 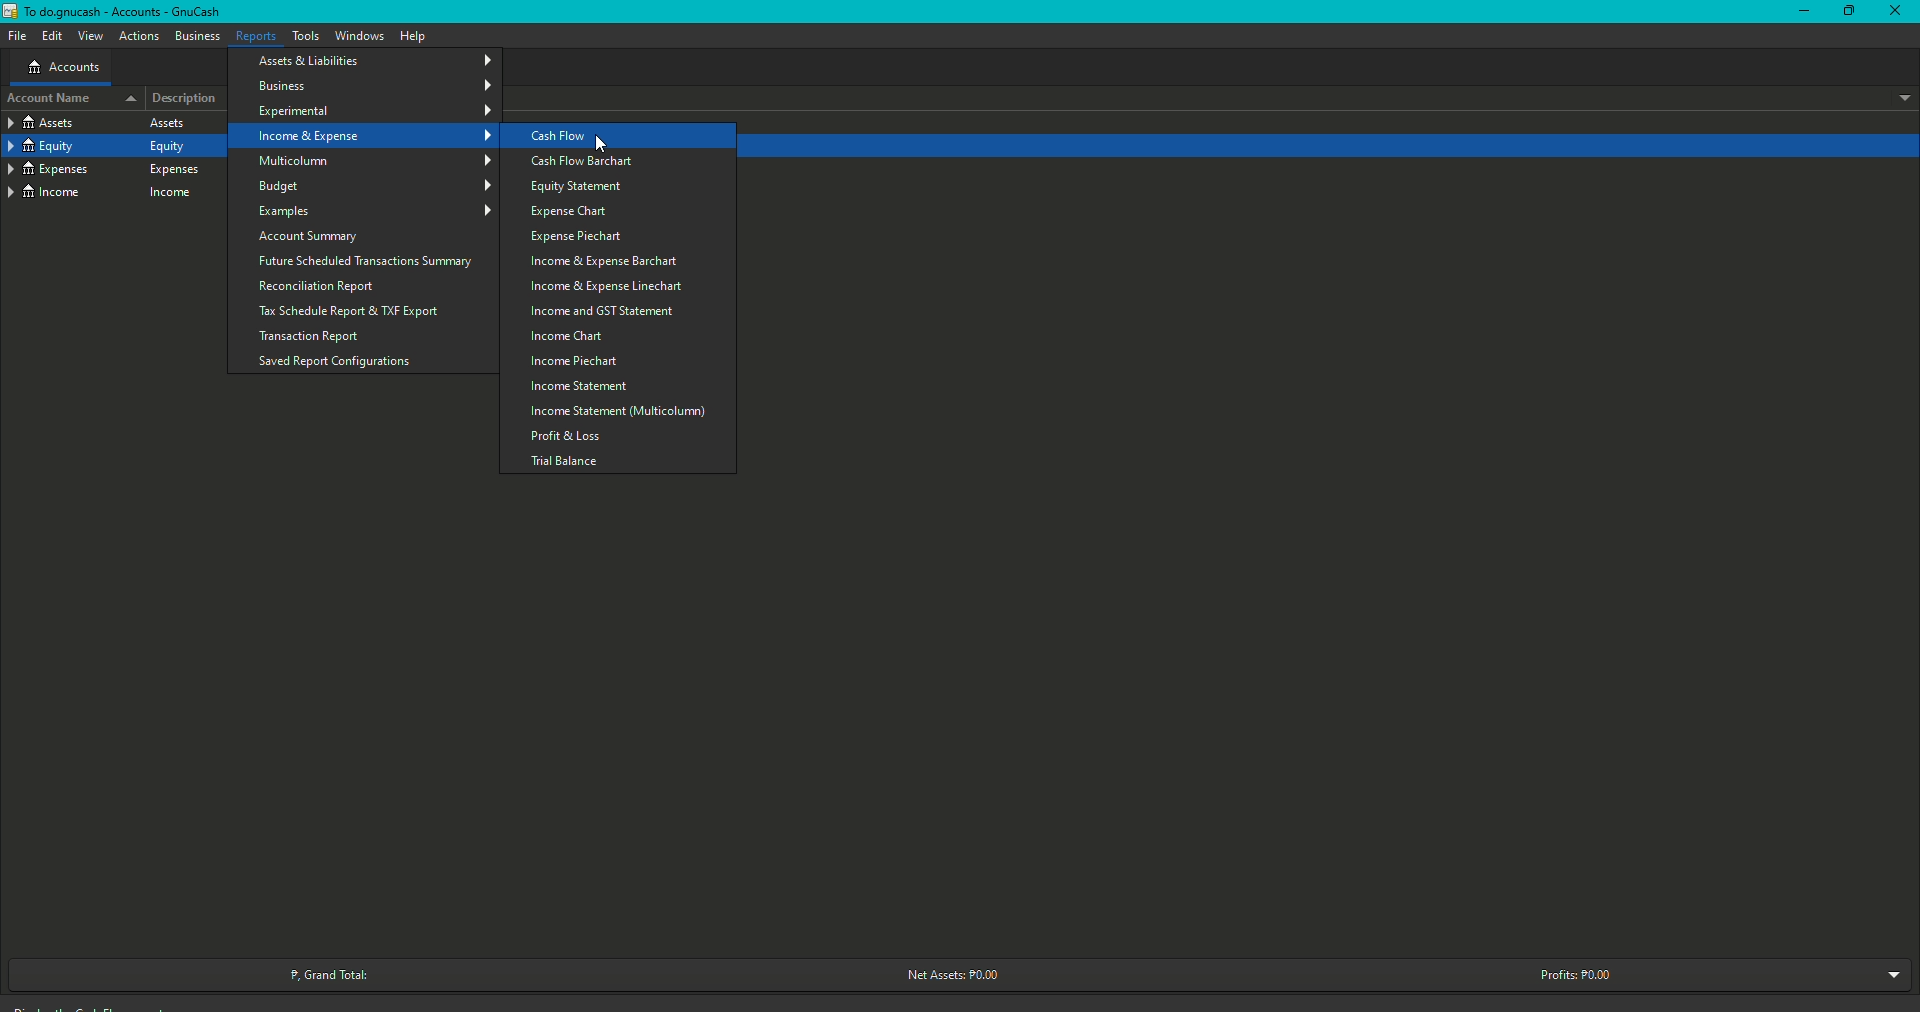 I want to click on Business, so click(x=197, y=34).